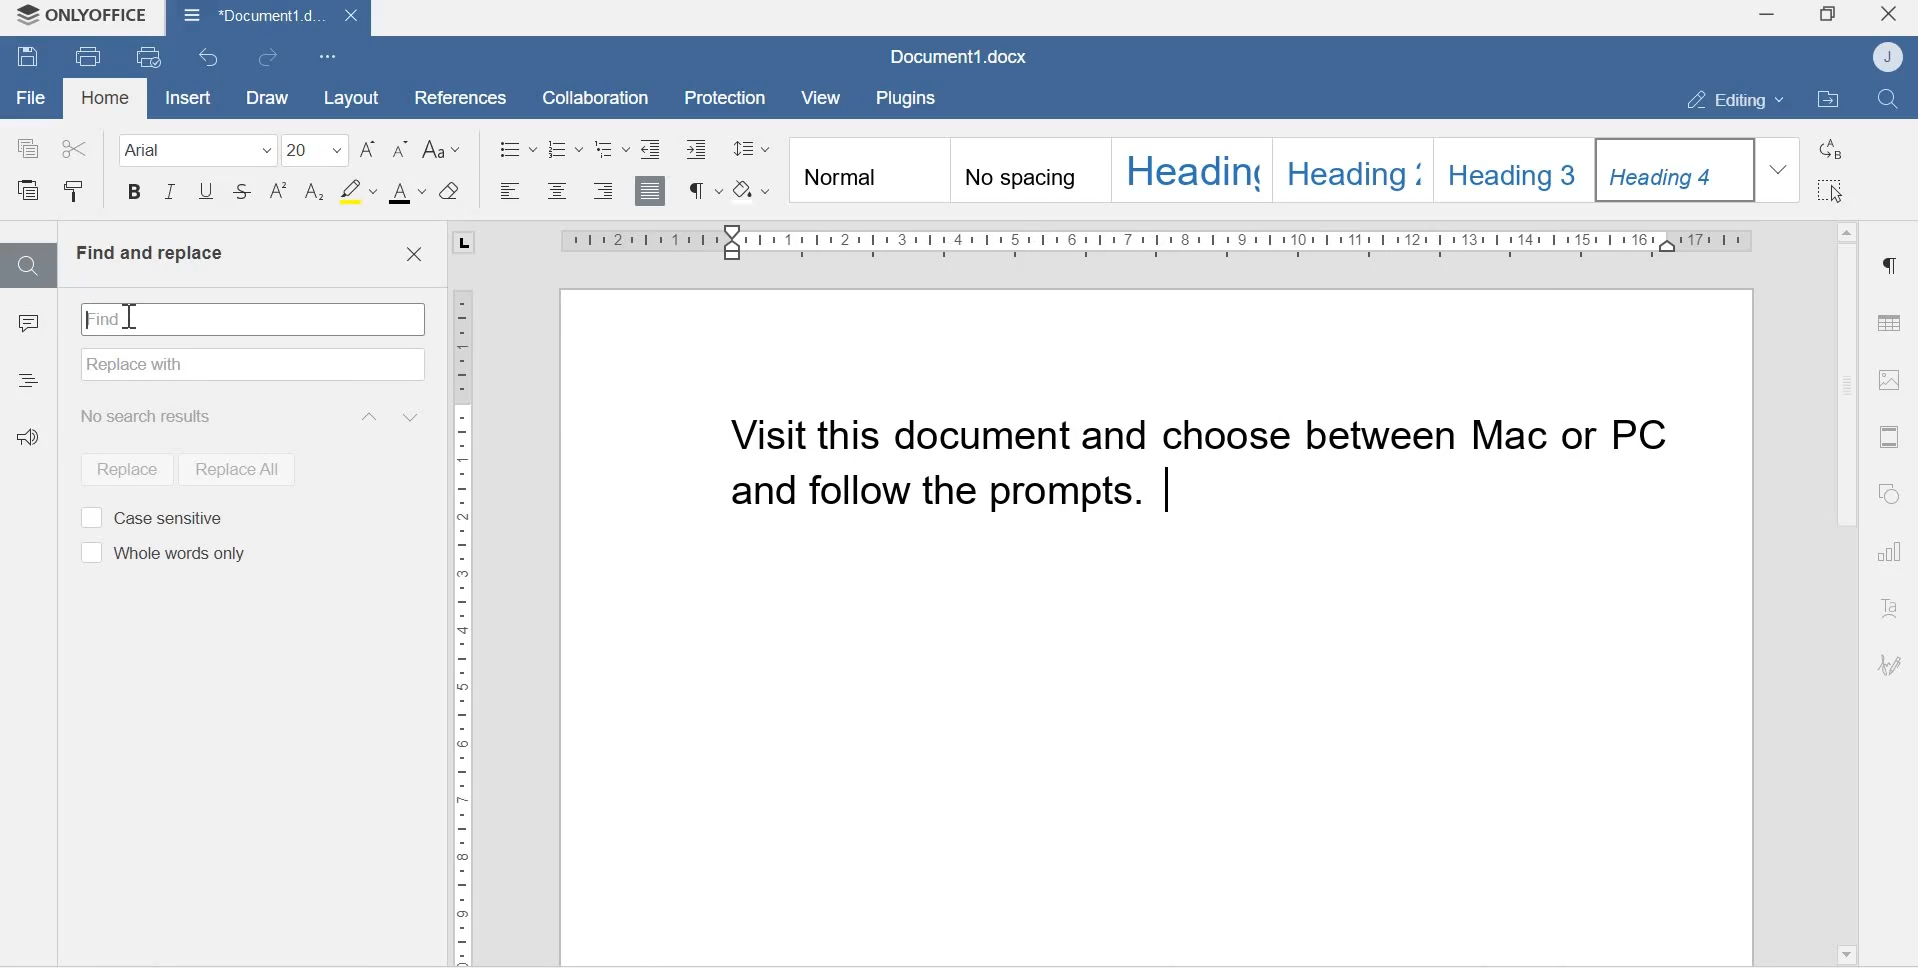 Image resolution: width=1918 pixels, height=968 pixels. I want to click on Text, so click(1892, 610).